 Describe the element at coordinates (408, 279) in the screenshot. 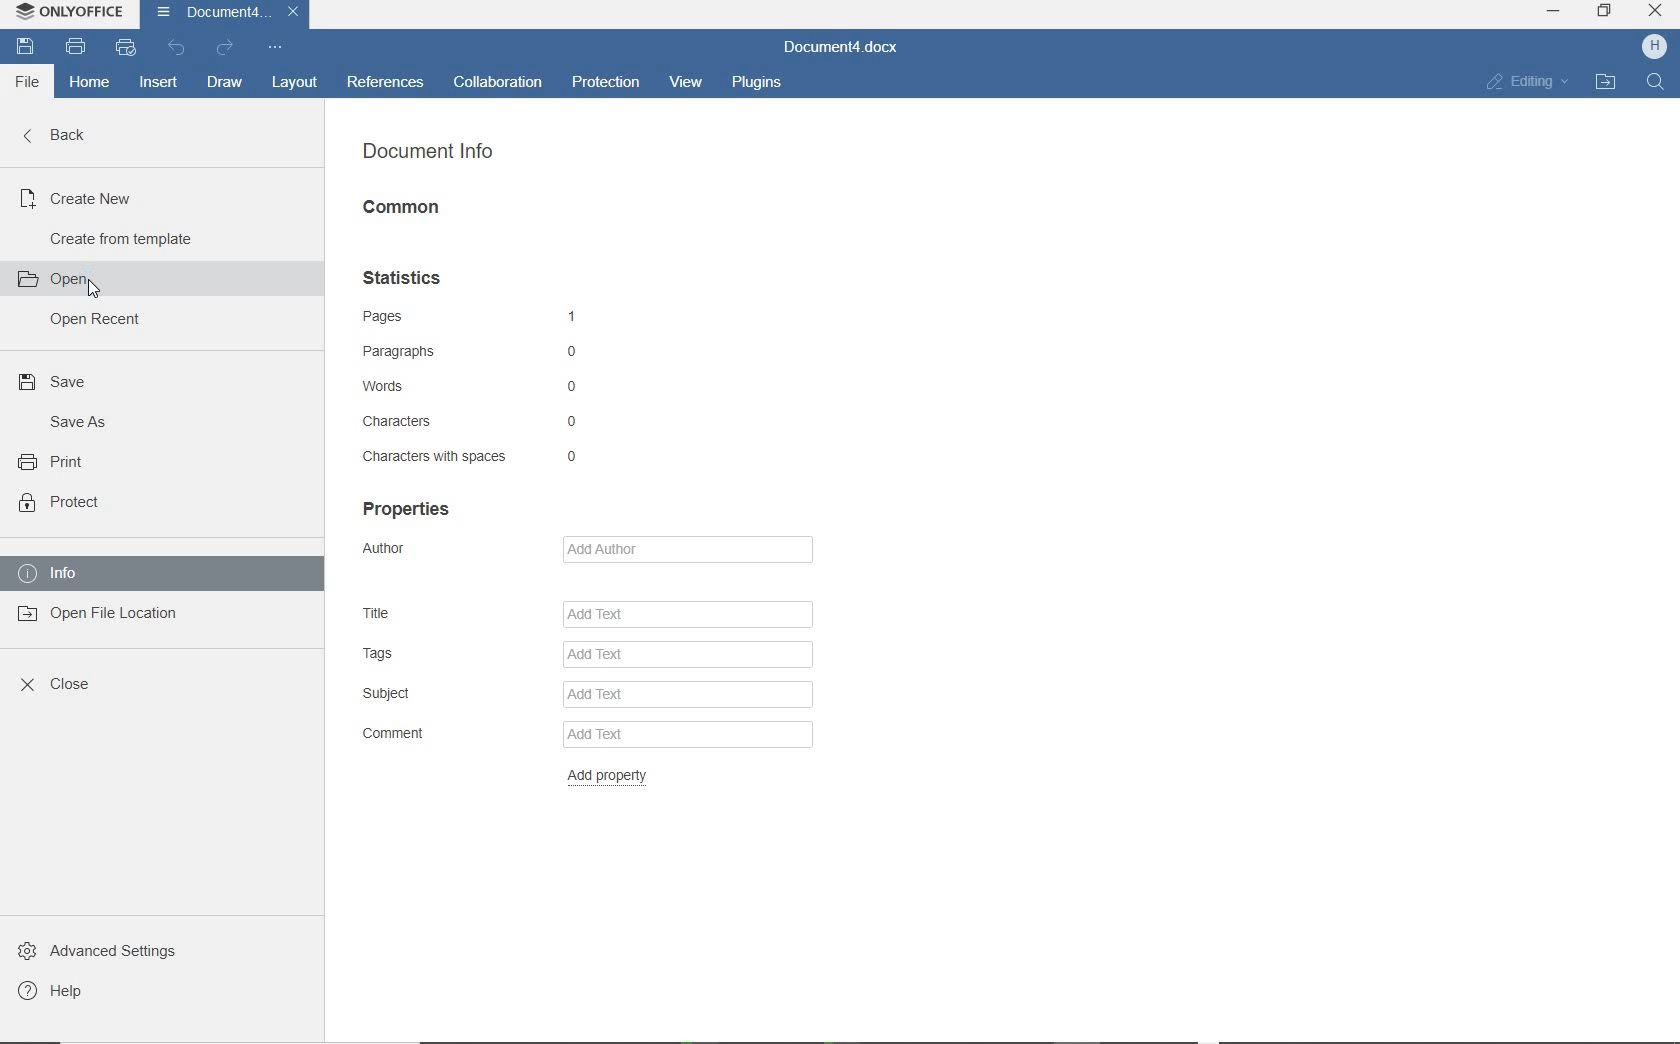

I see `statistics` at that location.